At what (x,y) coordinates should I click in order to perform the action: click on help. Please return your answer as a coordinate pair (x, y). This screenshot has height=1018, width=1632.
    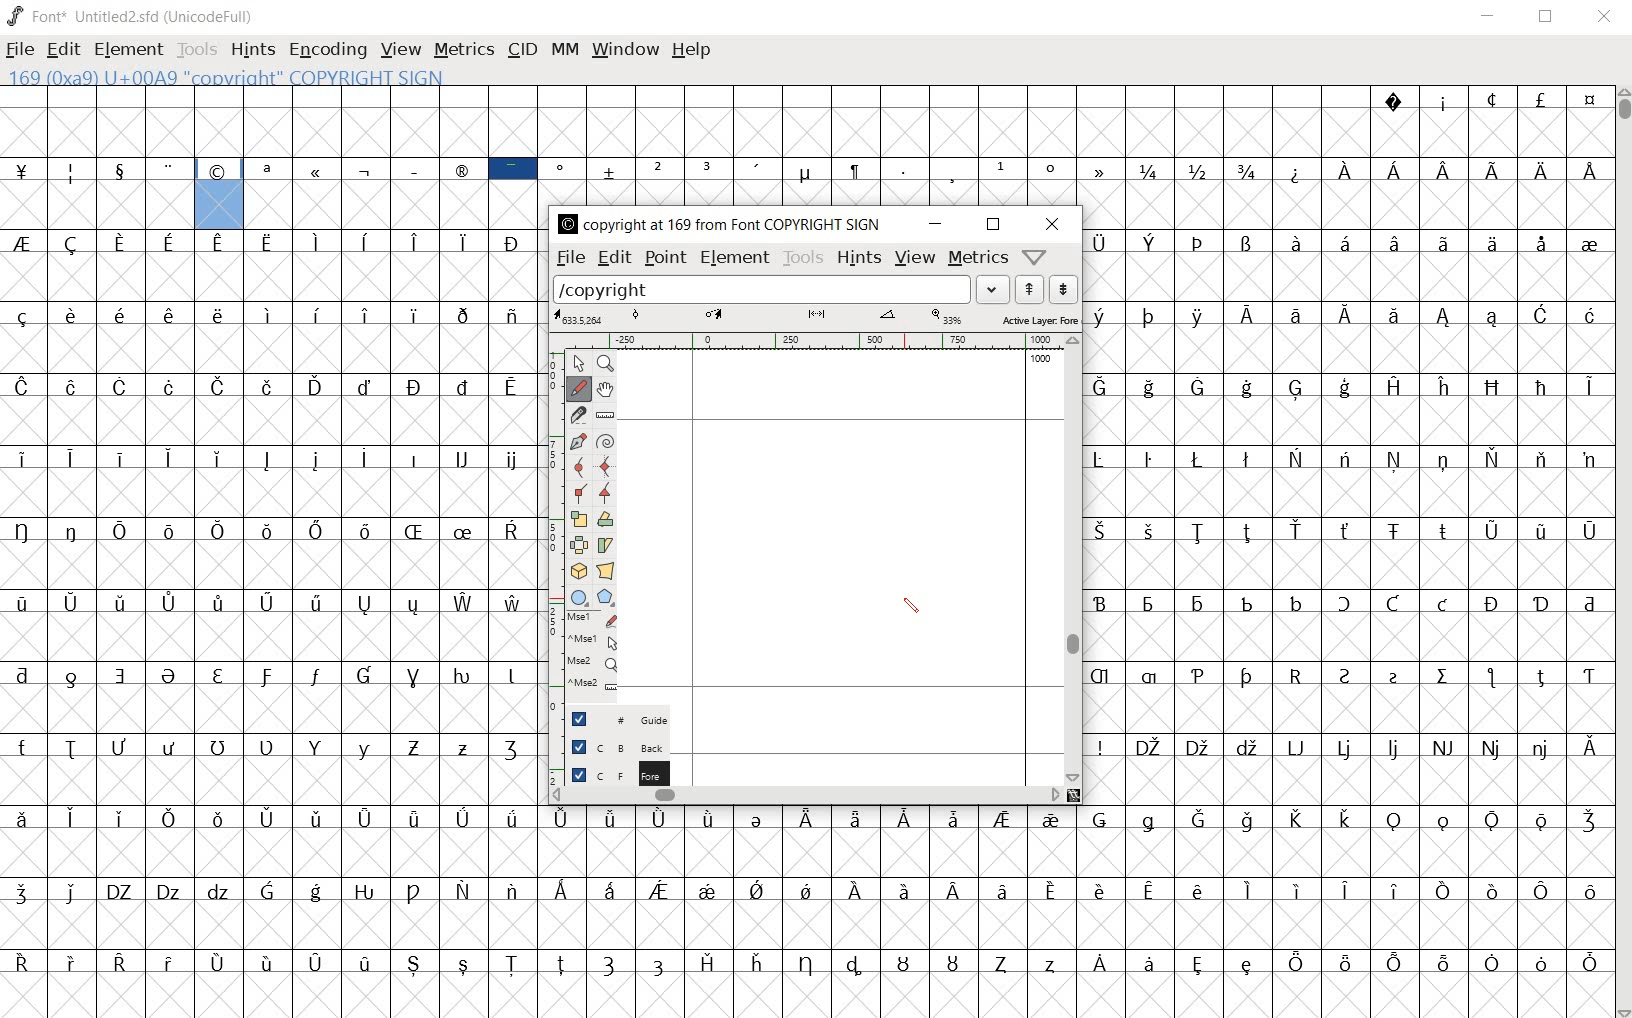
    Looking at the image, I should click on (691, 50).